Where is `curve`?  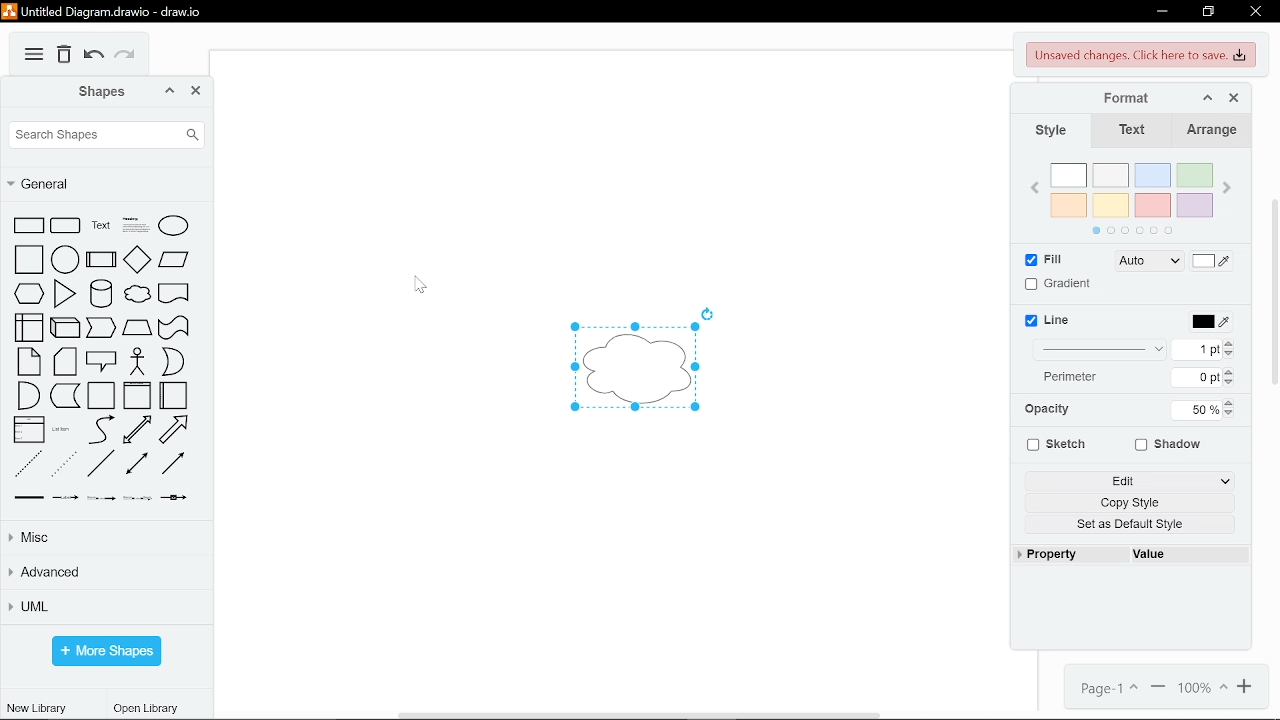 curve is located at coordinates (98, 430).